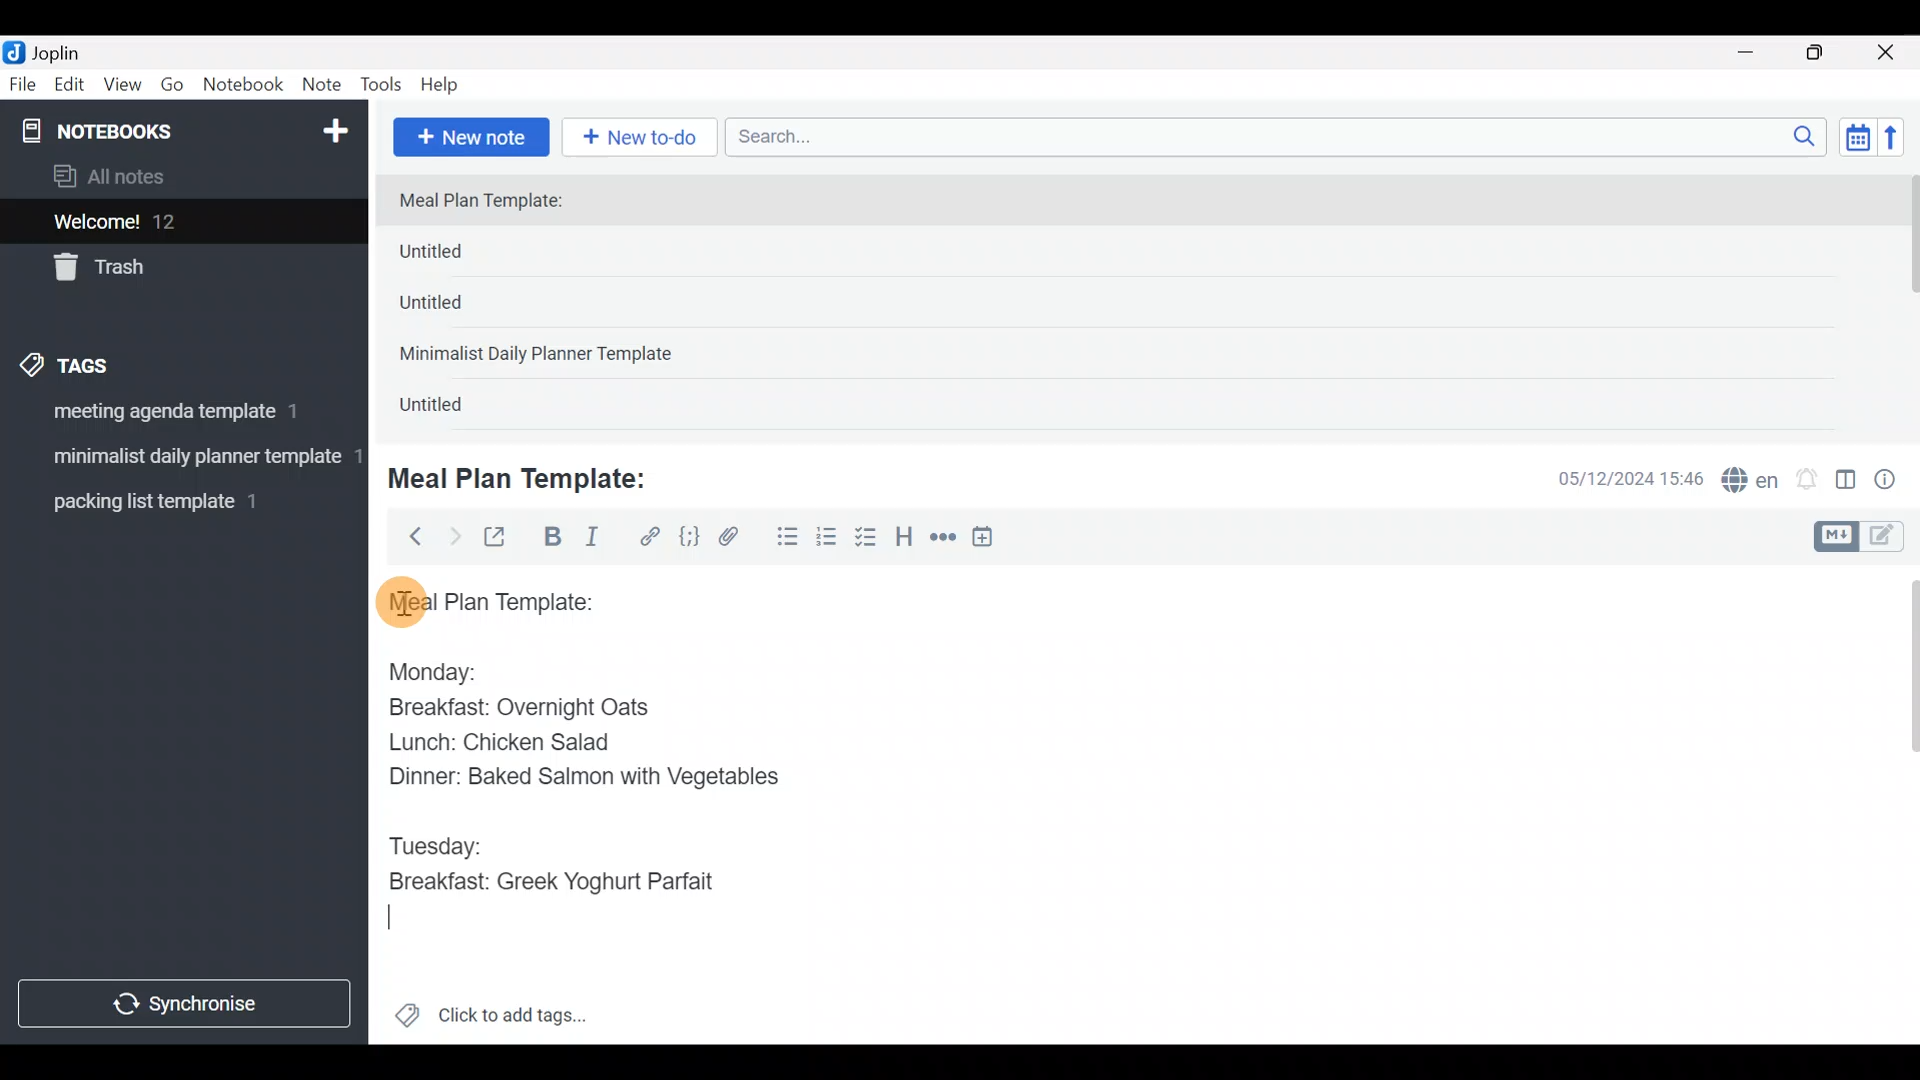 The width and height of the screenshot is (1920, 1080). What do you see at coordinates (590, 541) in the screenshot?
I see `Italic` at bounding box center [590, 541].